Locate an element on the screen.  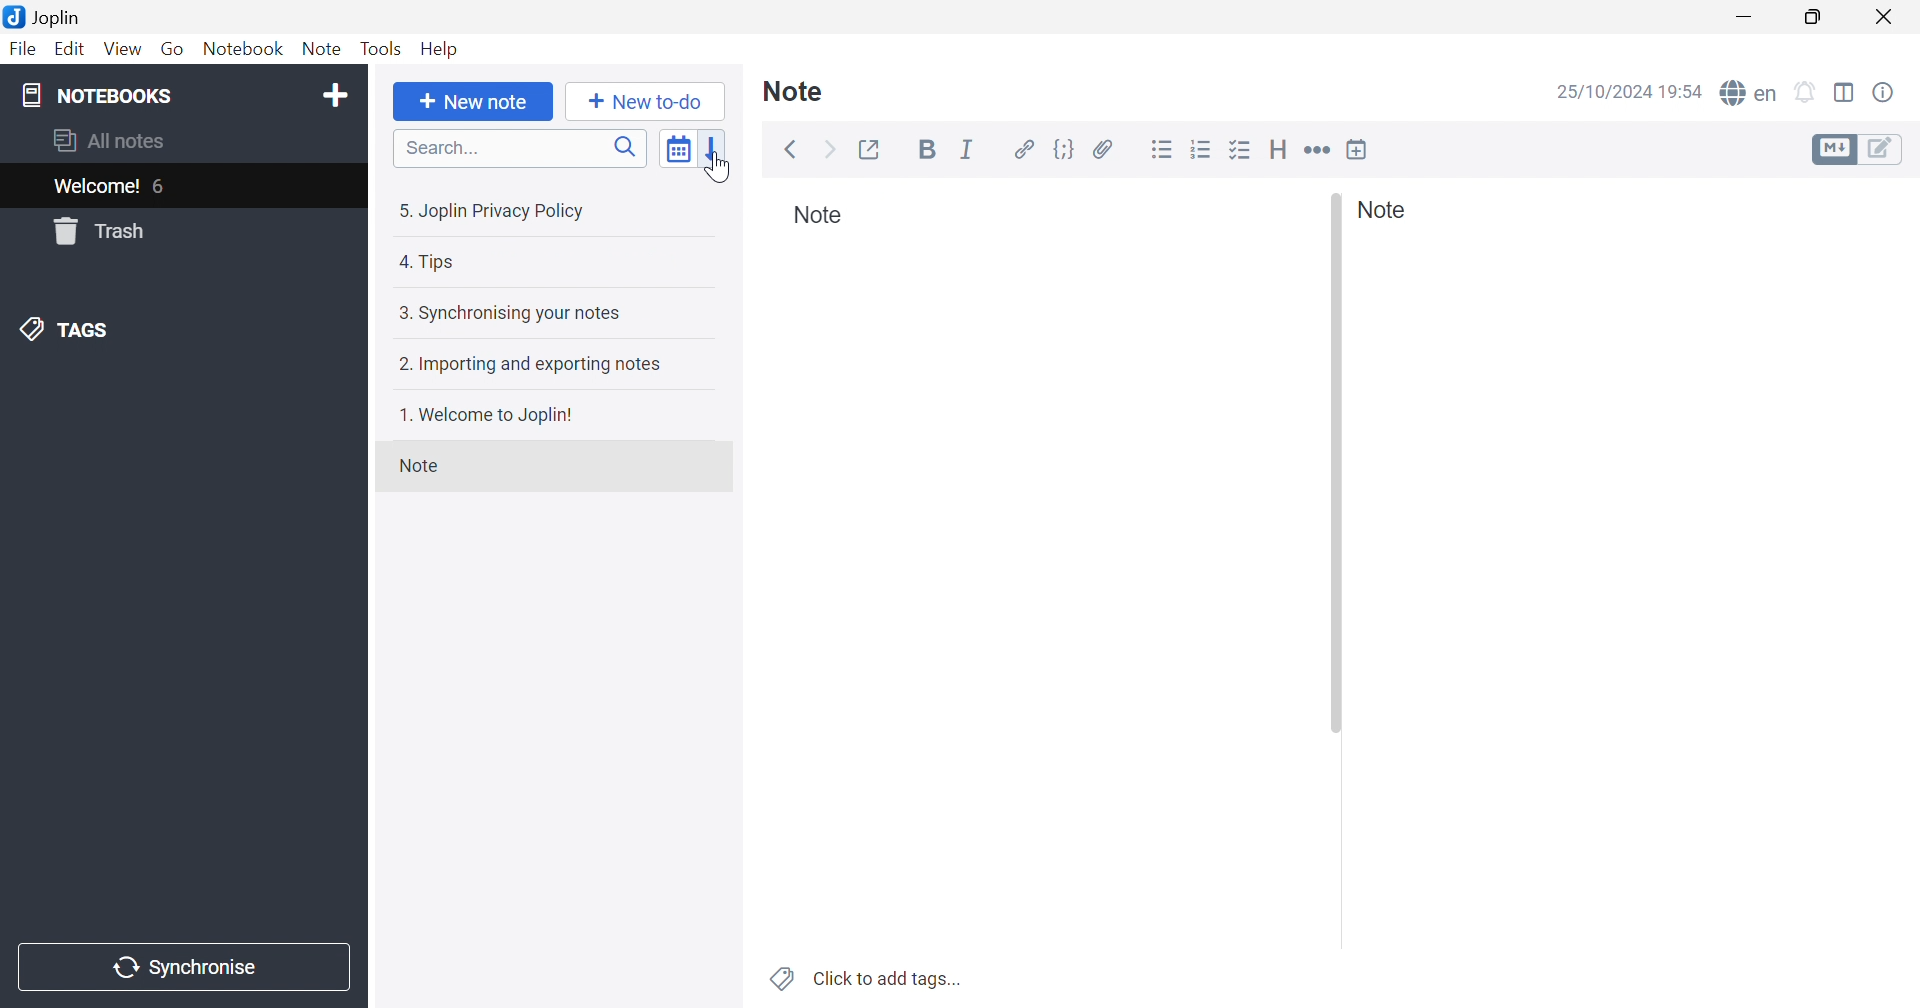
Code is located at coordinates (1061, 150).